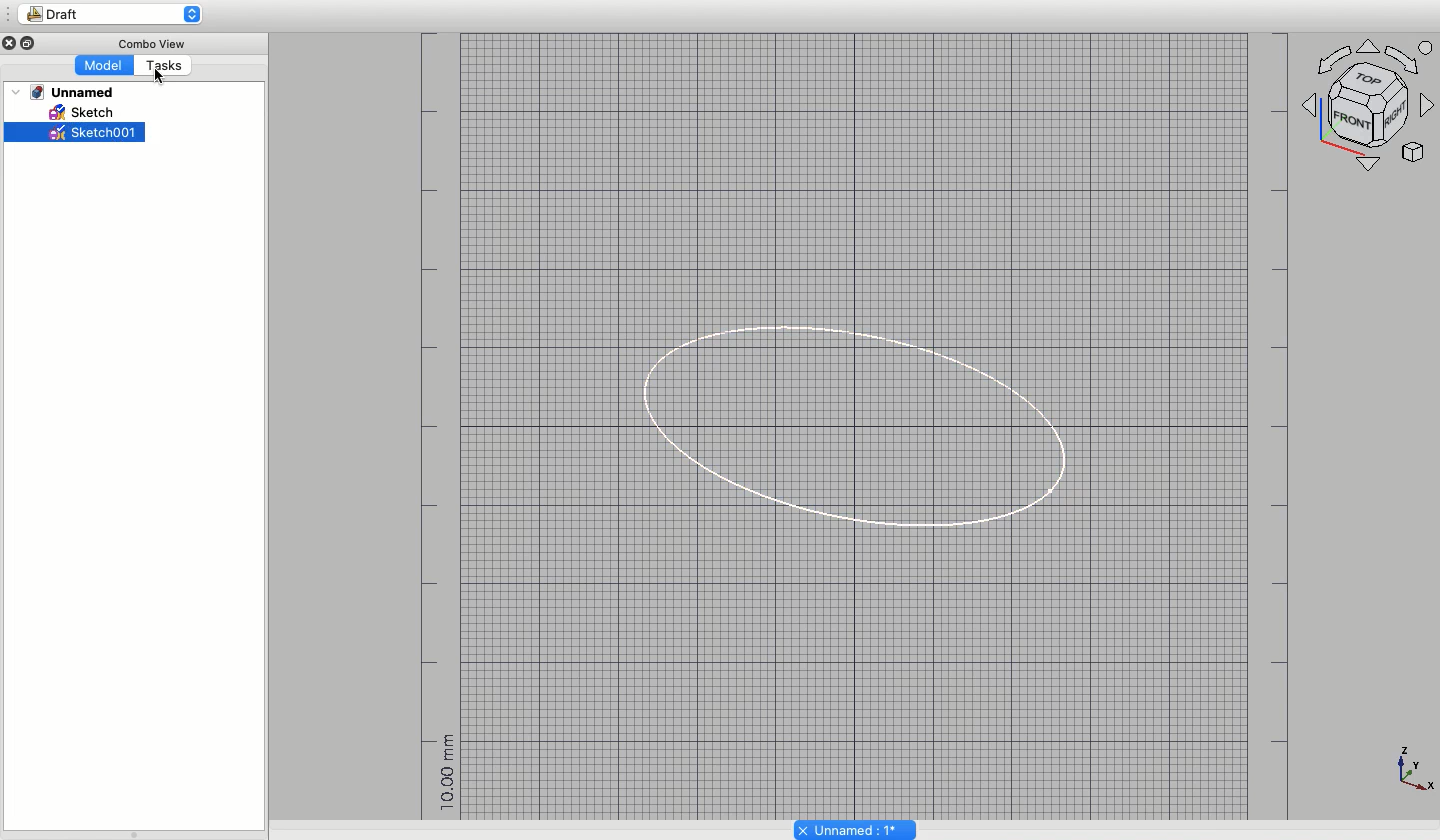 This screenshot has width=1440, height=840. I want to click on Sidebar, so click(9, 14).